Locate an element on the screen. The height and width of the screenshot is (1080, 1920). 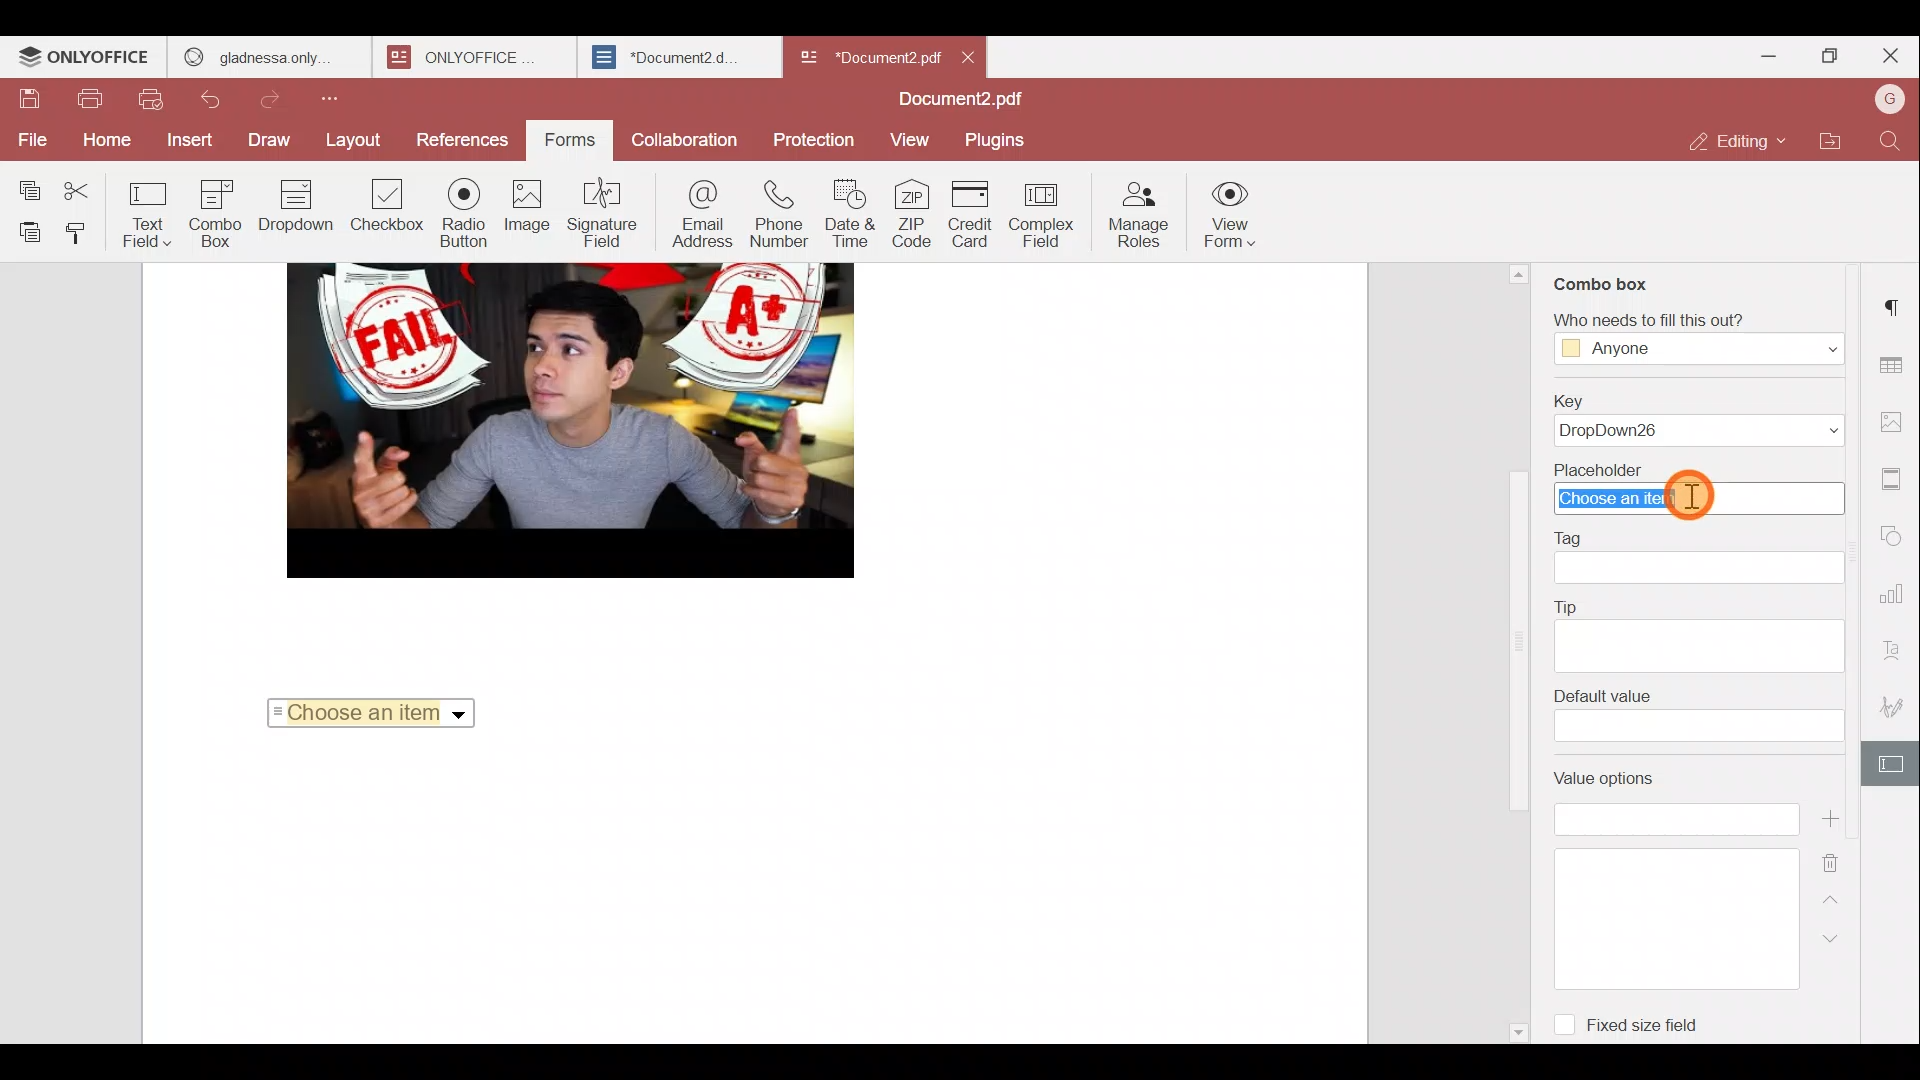
Credit card is located at coordinates (973, 214).